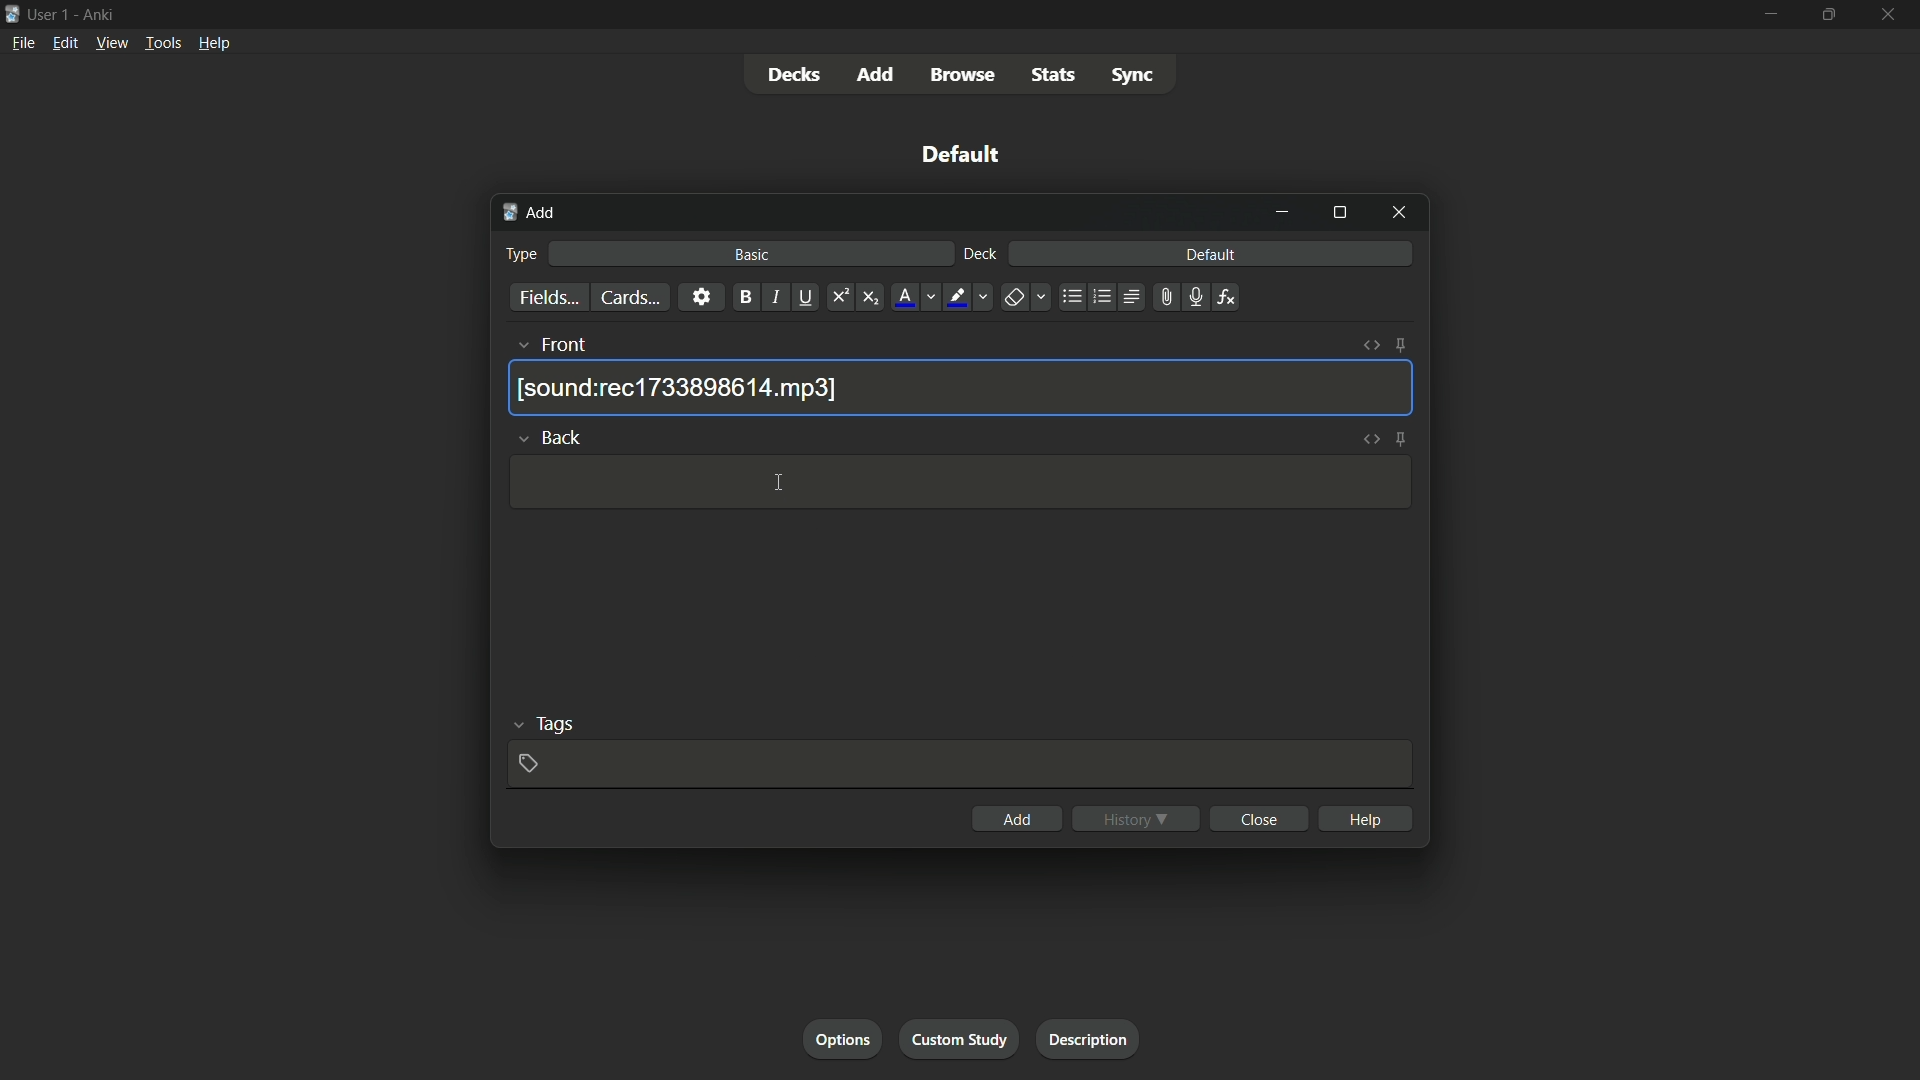 Image resolution: width=1920 pixels, height=1080 pixels. I want to click on tools menu, so click(163, 44).